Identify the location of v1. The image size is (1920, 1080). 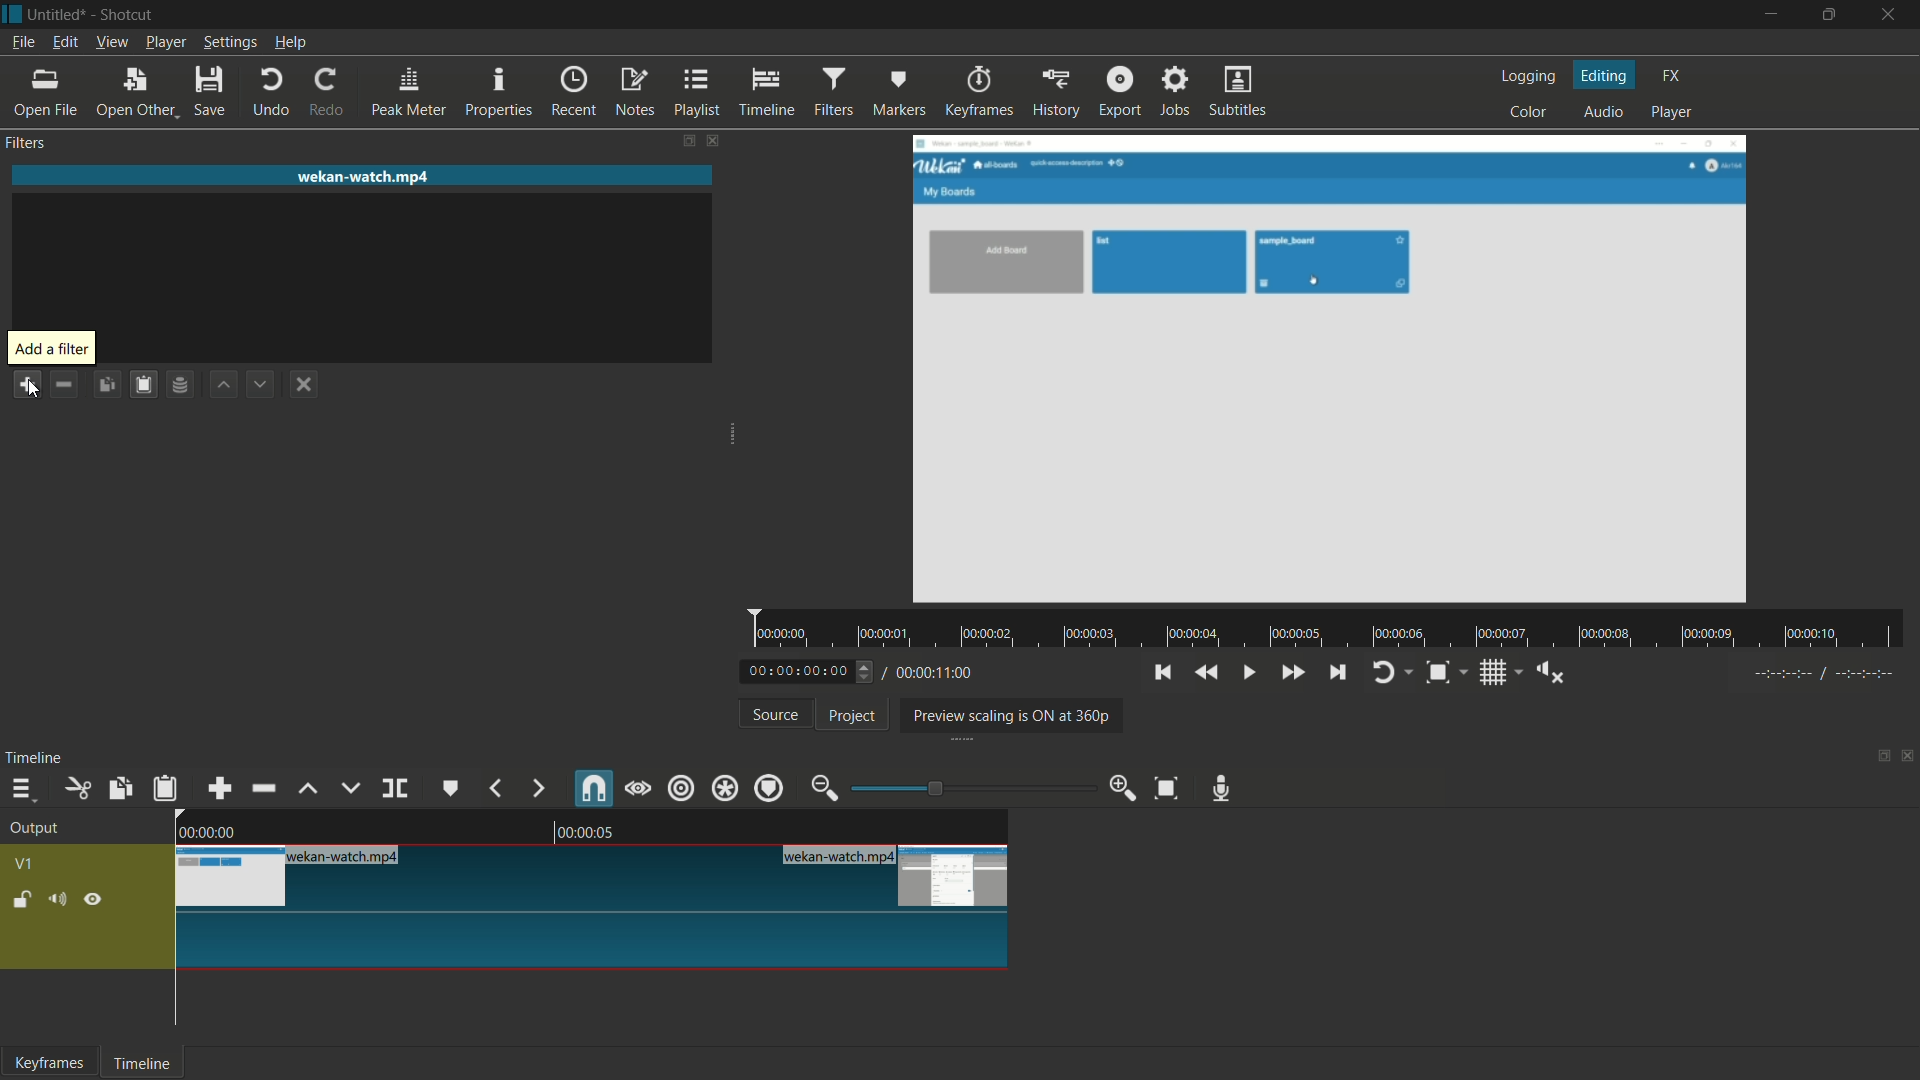
(25, 864).